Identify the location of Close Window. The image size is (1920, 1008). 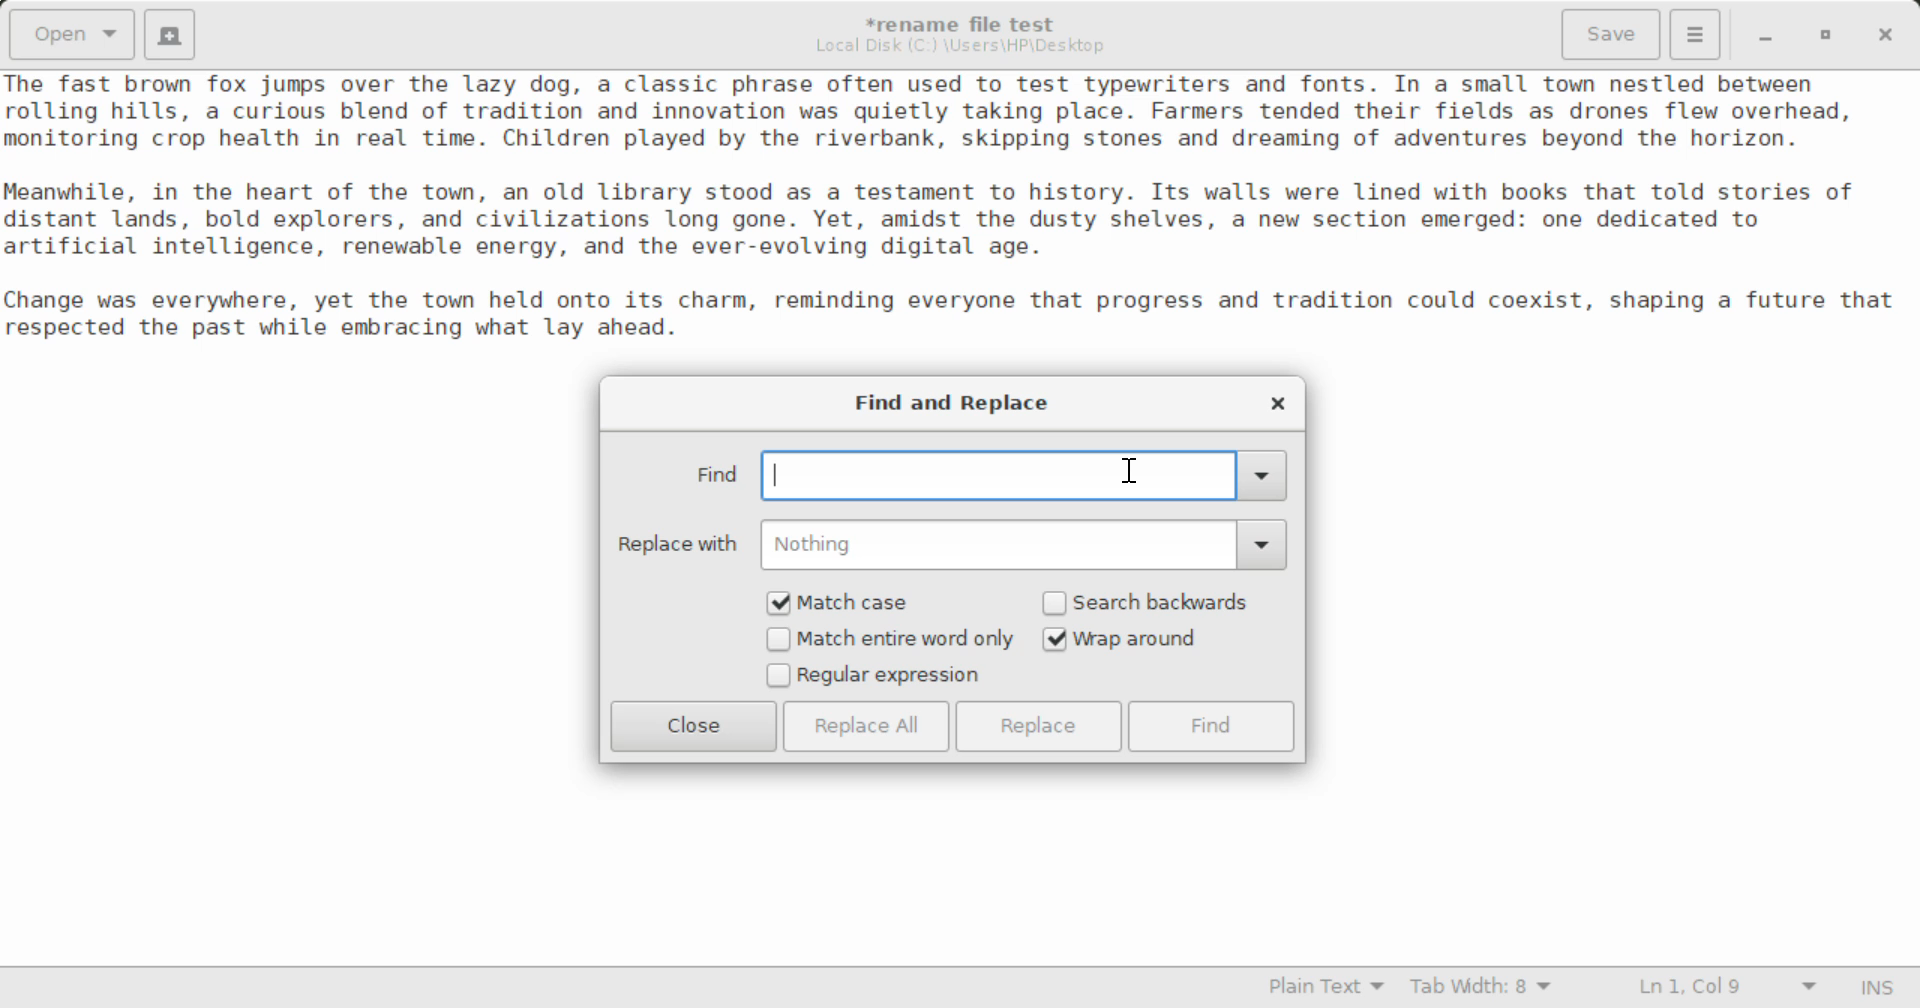
(1274, 402).